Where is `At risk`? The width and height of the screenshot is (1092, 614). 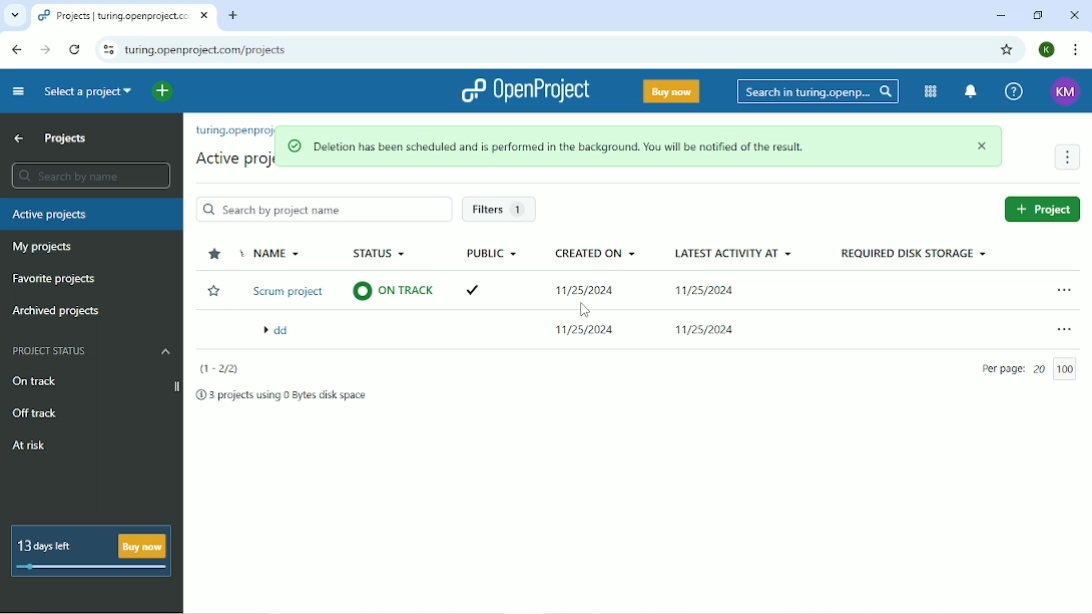
At risk is located at coordinates (31, 448).